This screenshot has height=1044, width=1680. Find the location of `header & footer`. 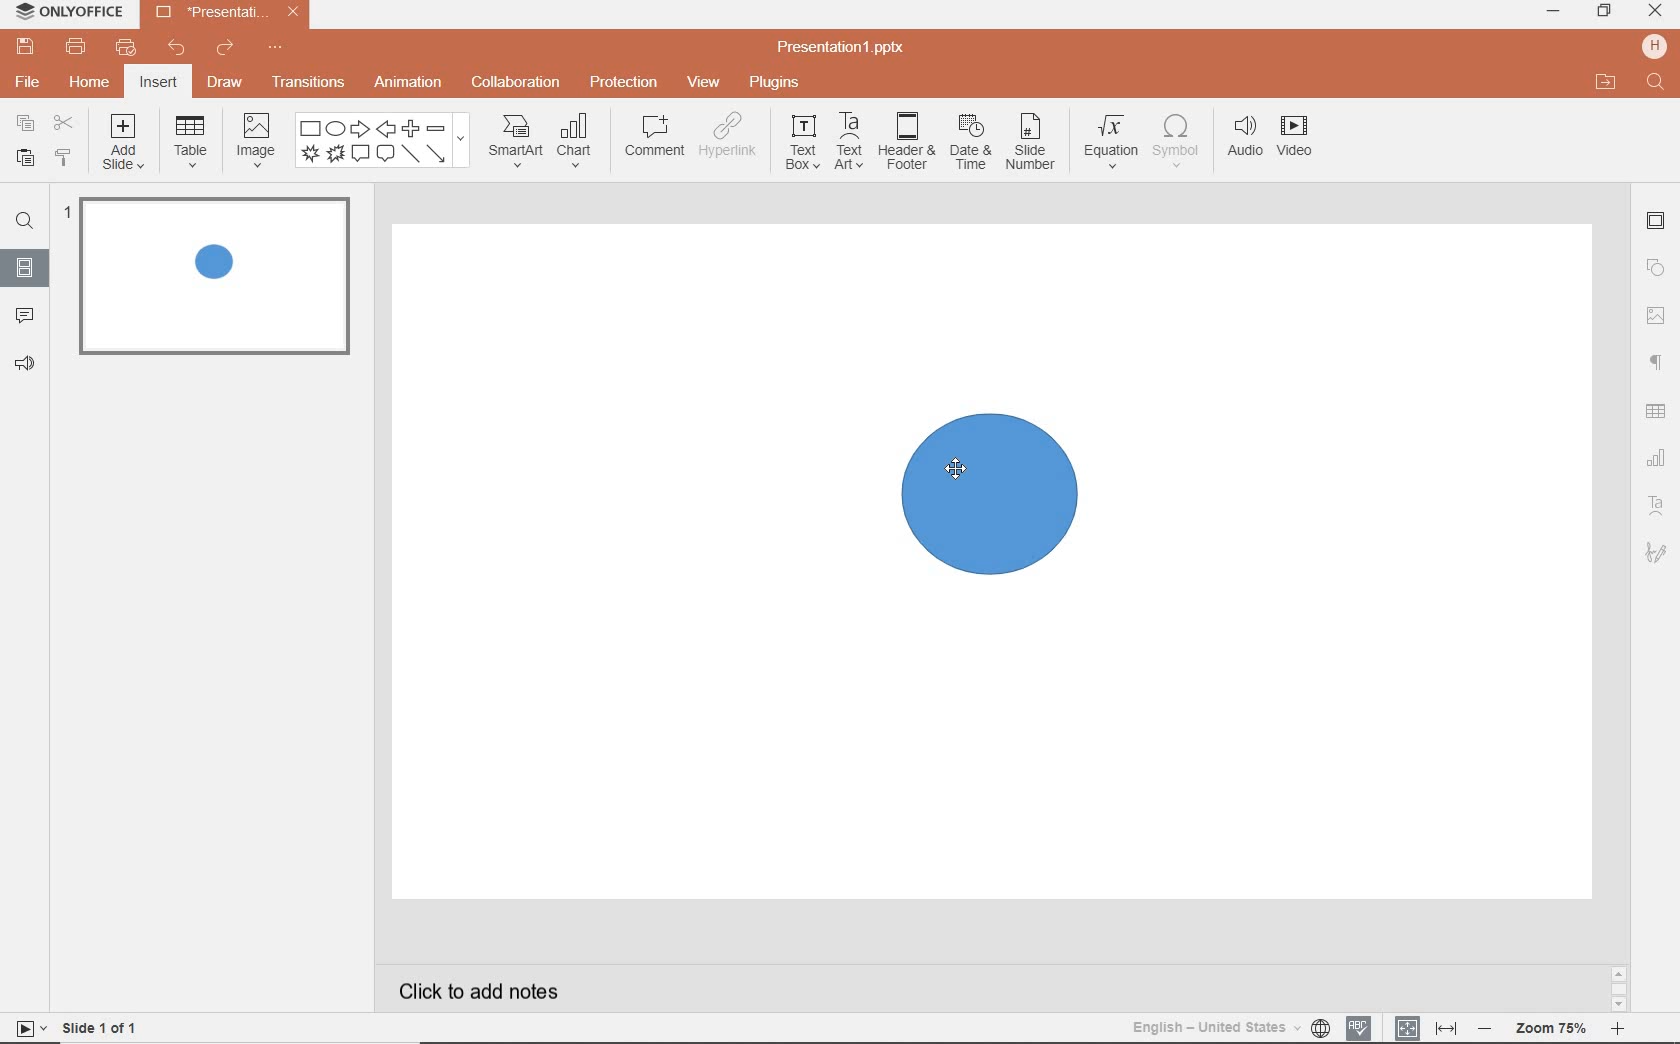

header & footer is located at coordinates (907, 144).